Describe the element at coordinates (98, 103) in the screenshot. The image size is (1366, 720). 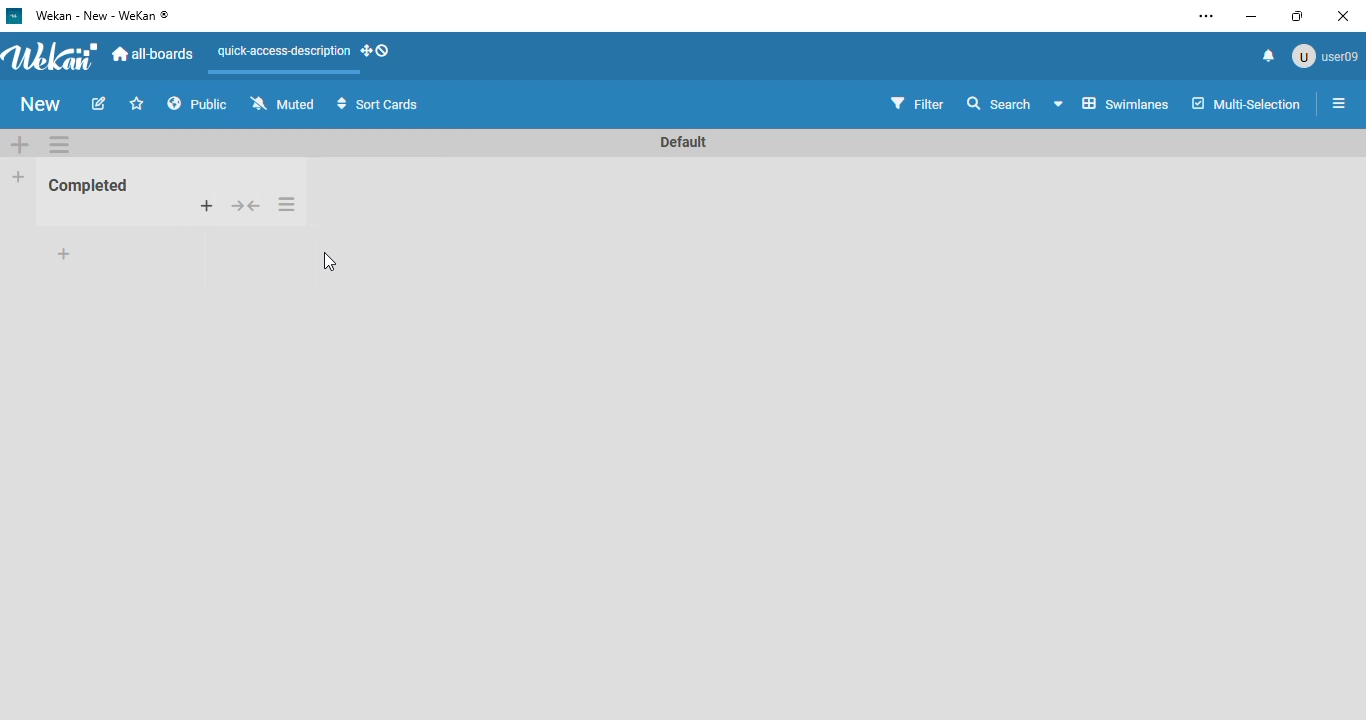
I see `edit` at that location.